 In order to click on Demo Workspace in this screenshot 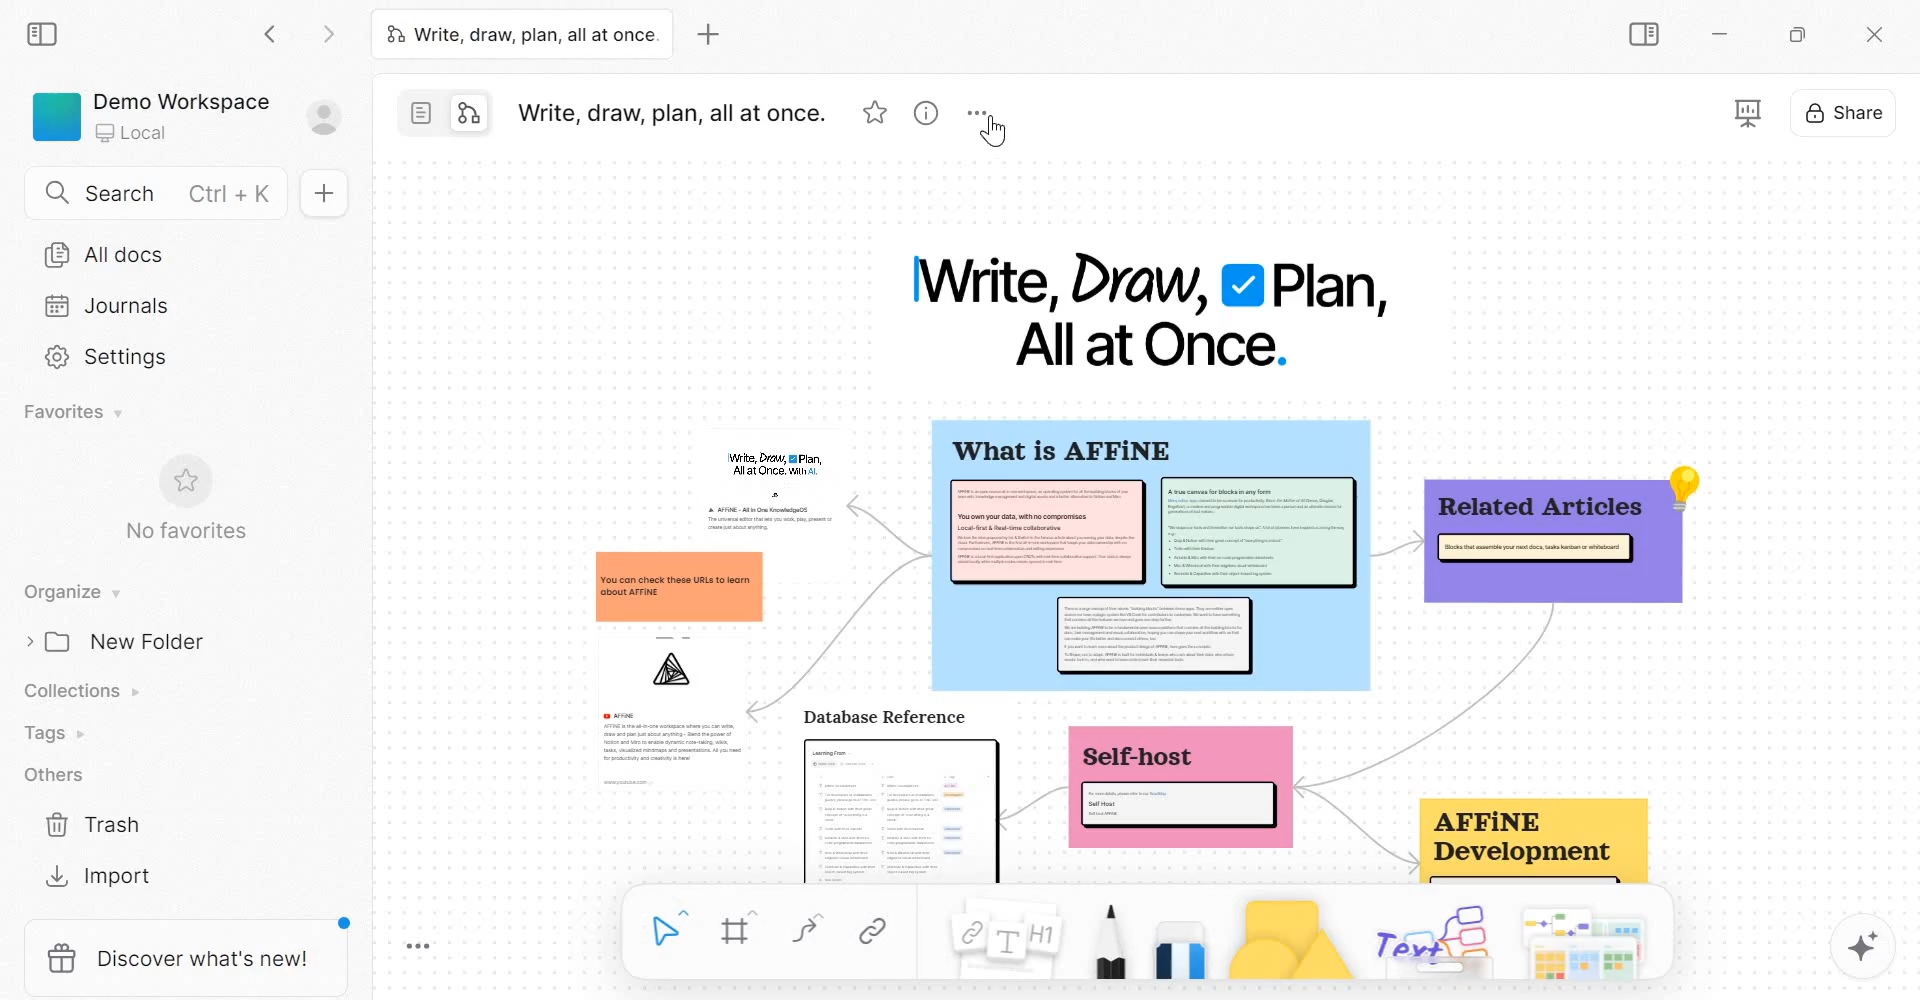, I will do `click(196, 116)`.